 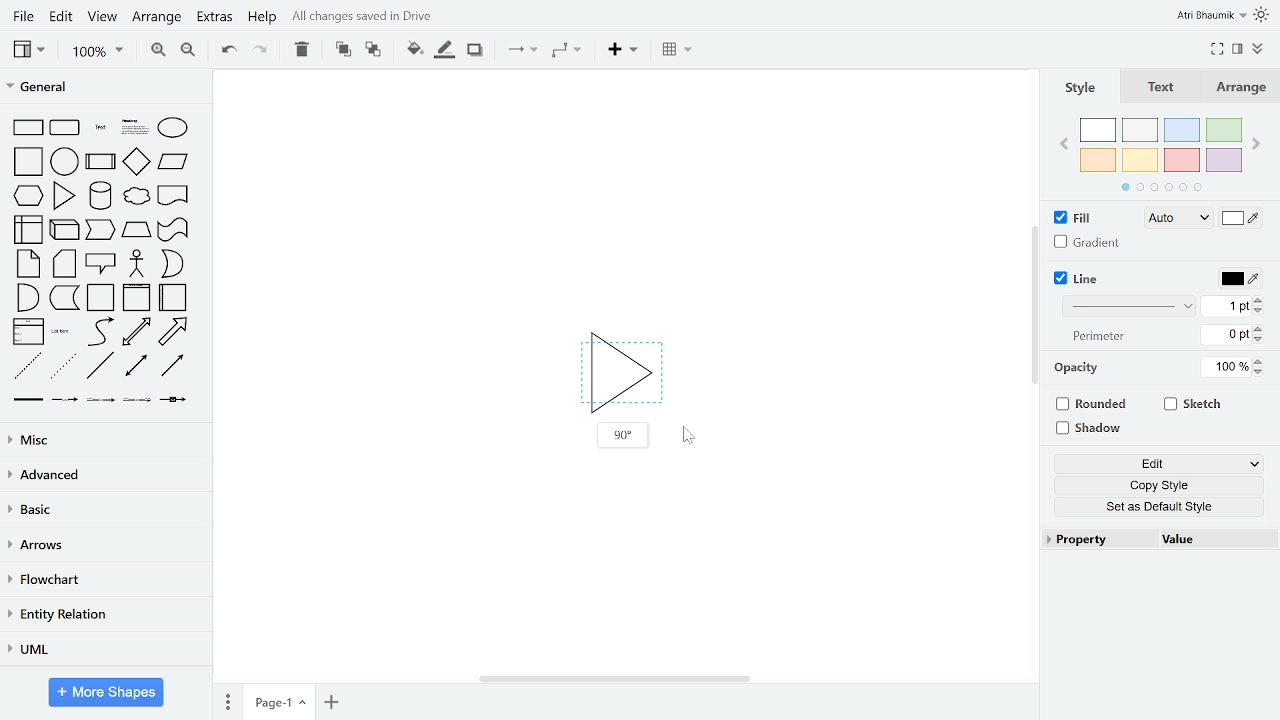 What do you see at coordinates (1162, 463) in the screenshot?
I see `edit` at bounding box center [1162, 463].